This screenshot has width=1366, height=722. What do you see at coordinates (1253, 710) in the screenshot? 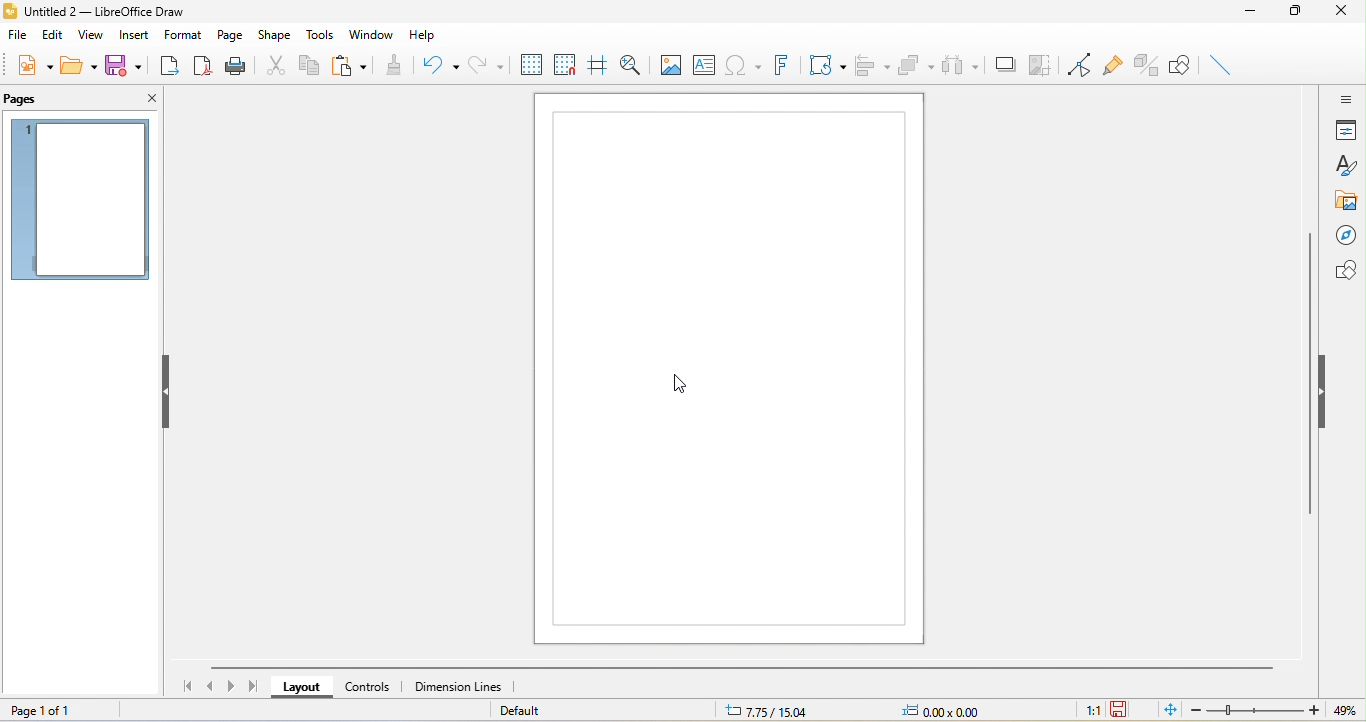
I see `zoom` at bounding box center [1253, 710].